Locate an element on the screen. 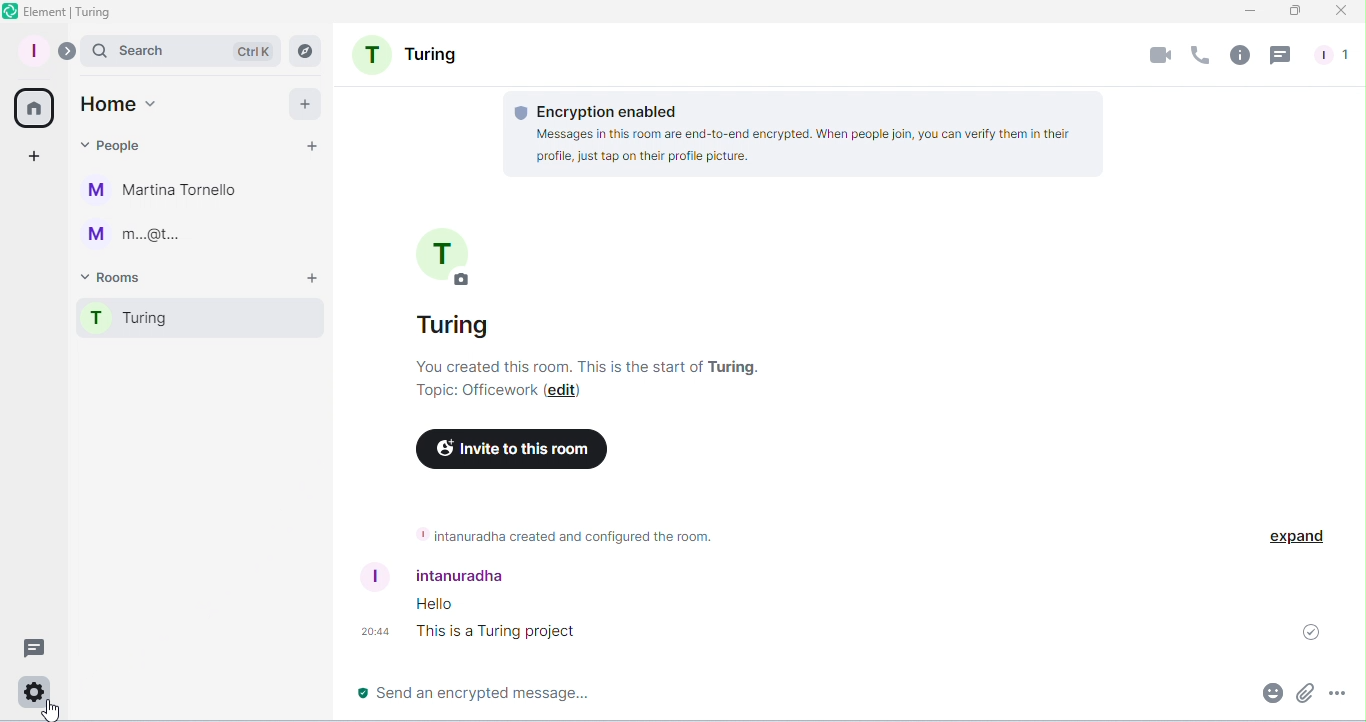 This screenshot has width=1366, height=722. Turing is located at coordinates (404, 53).